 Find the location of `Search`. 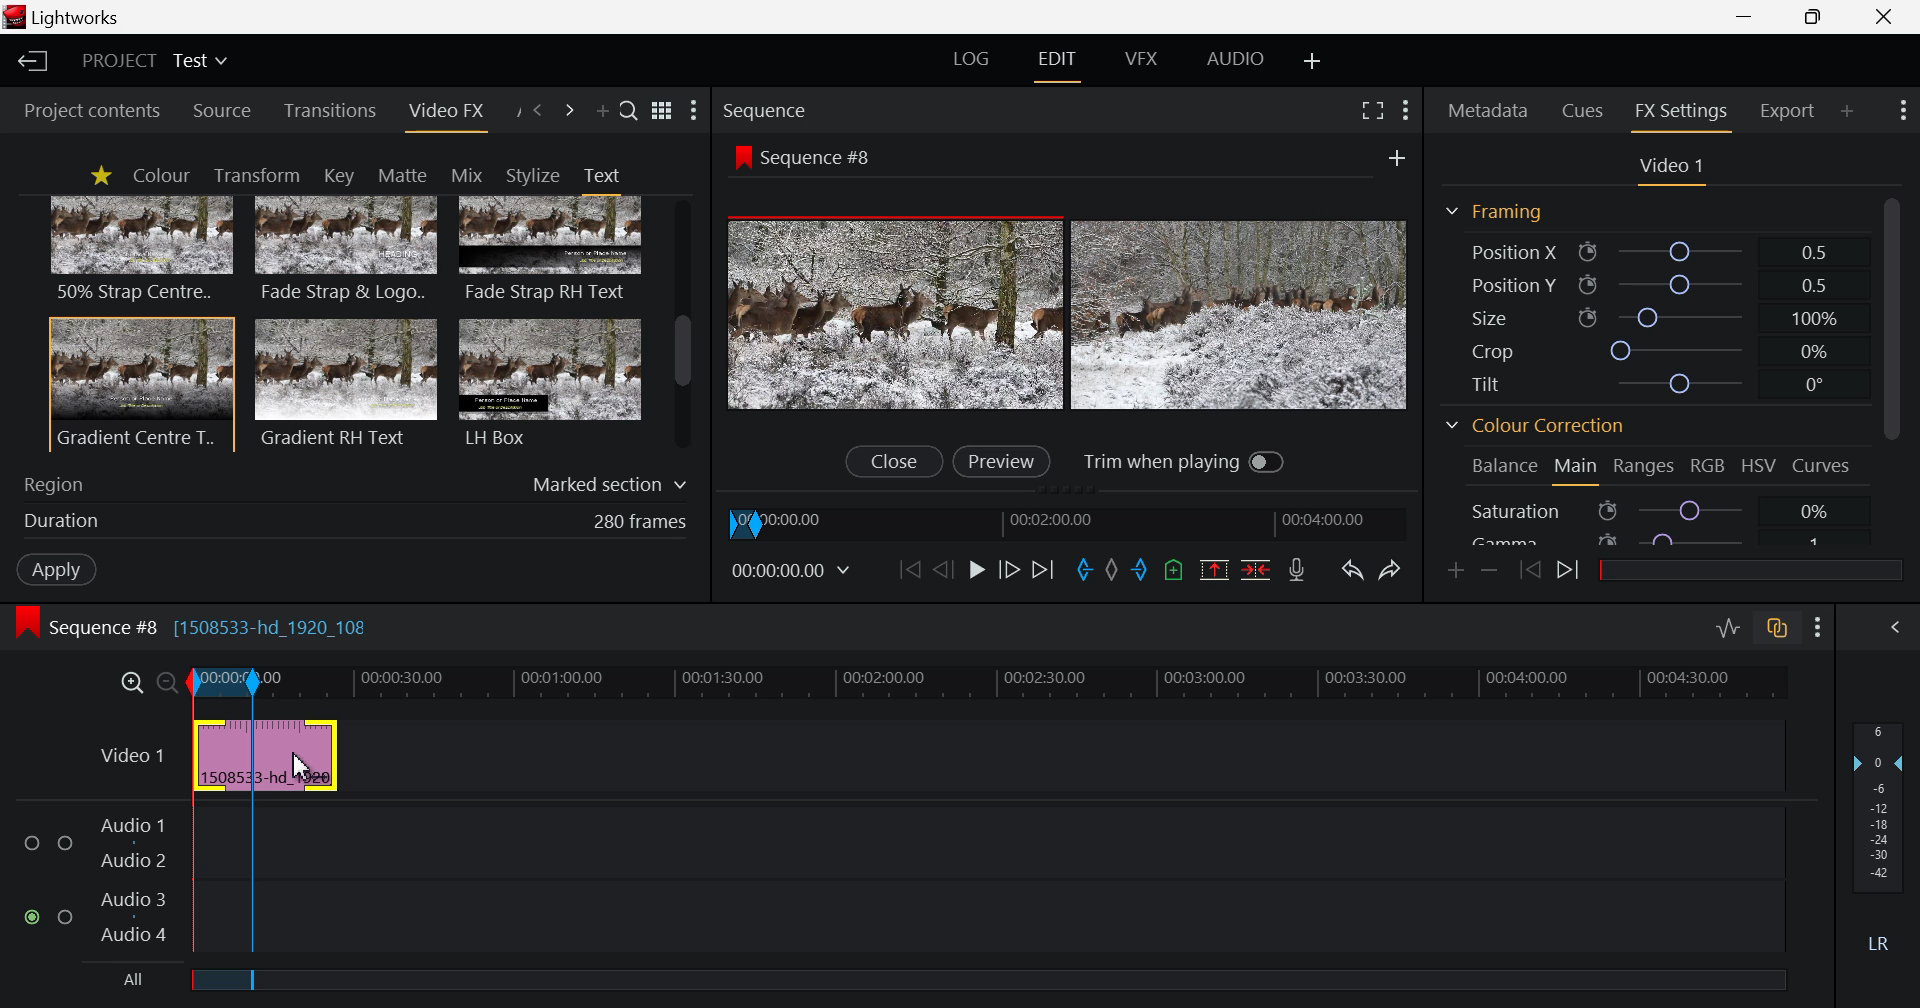

Search is located at coordinates (629, 113).